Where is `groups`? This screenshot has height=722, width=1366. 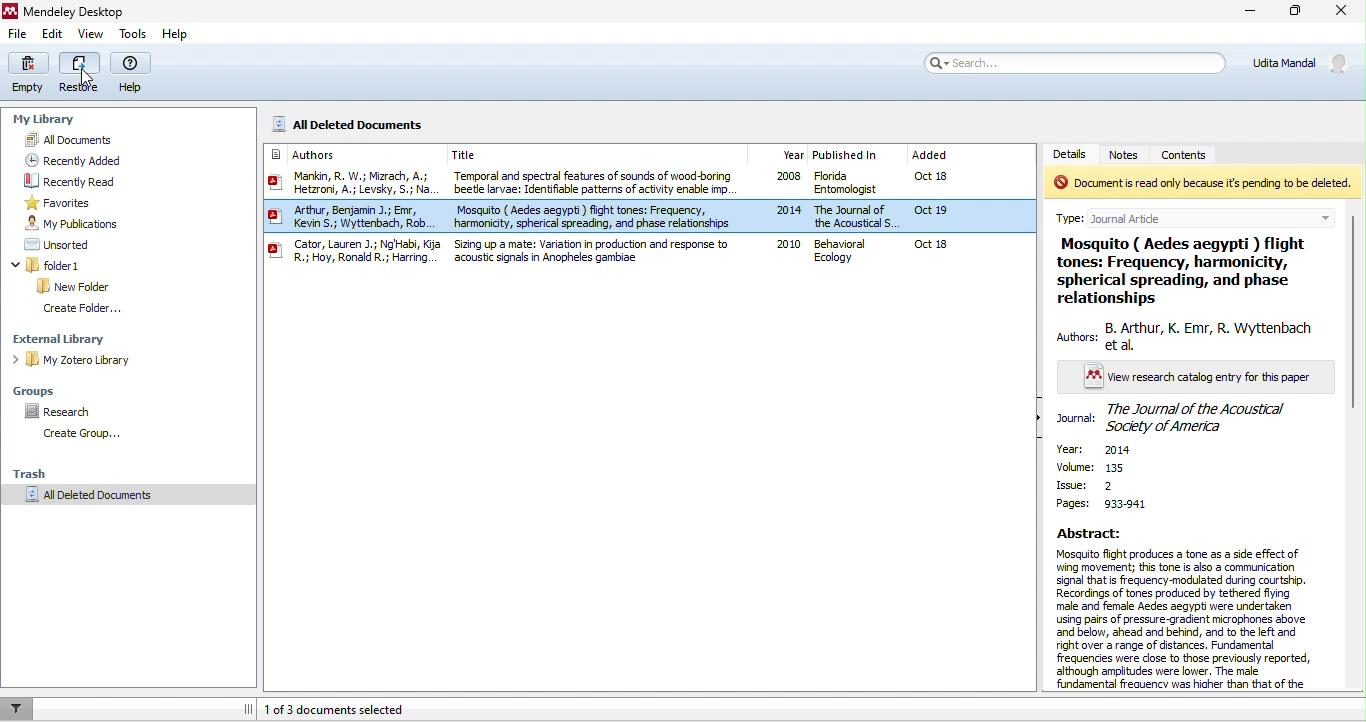
groups is located at coordinates (35, 390).